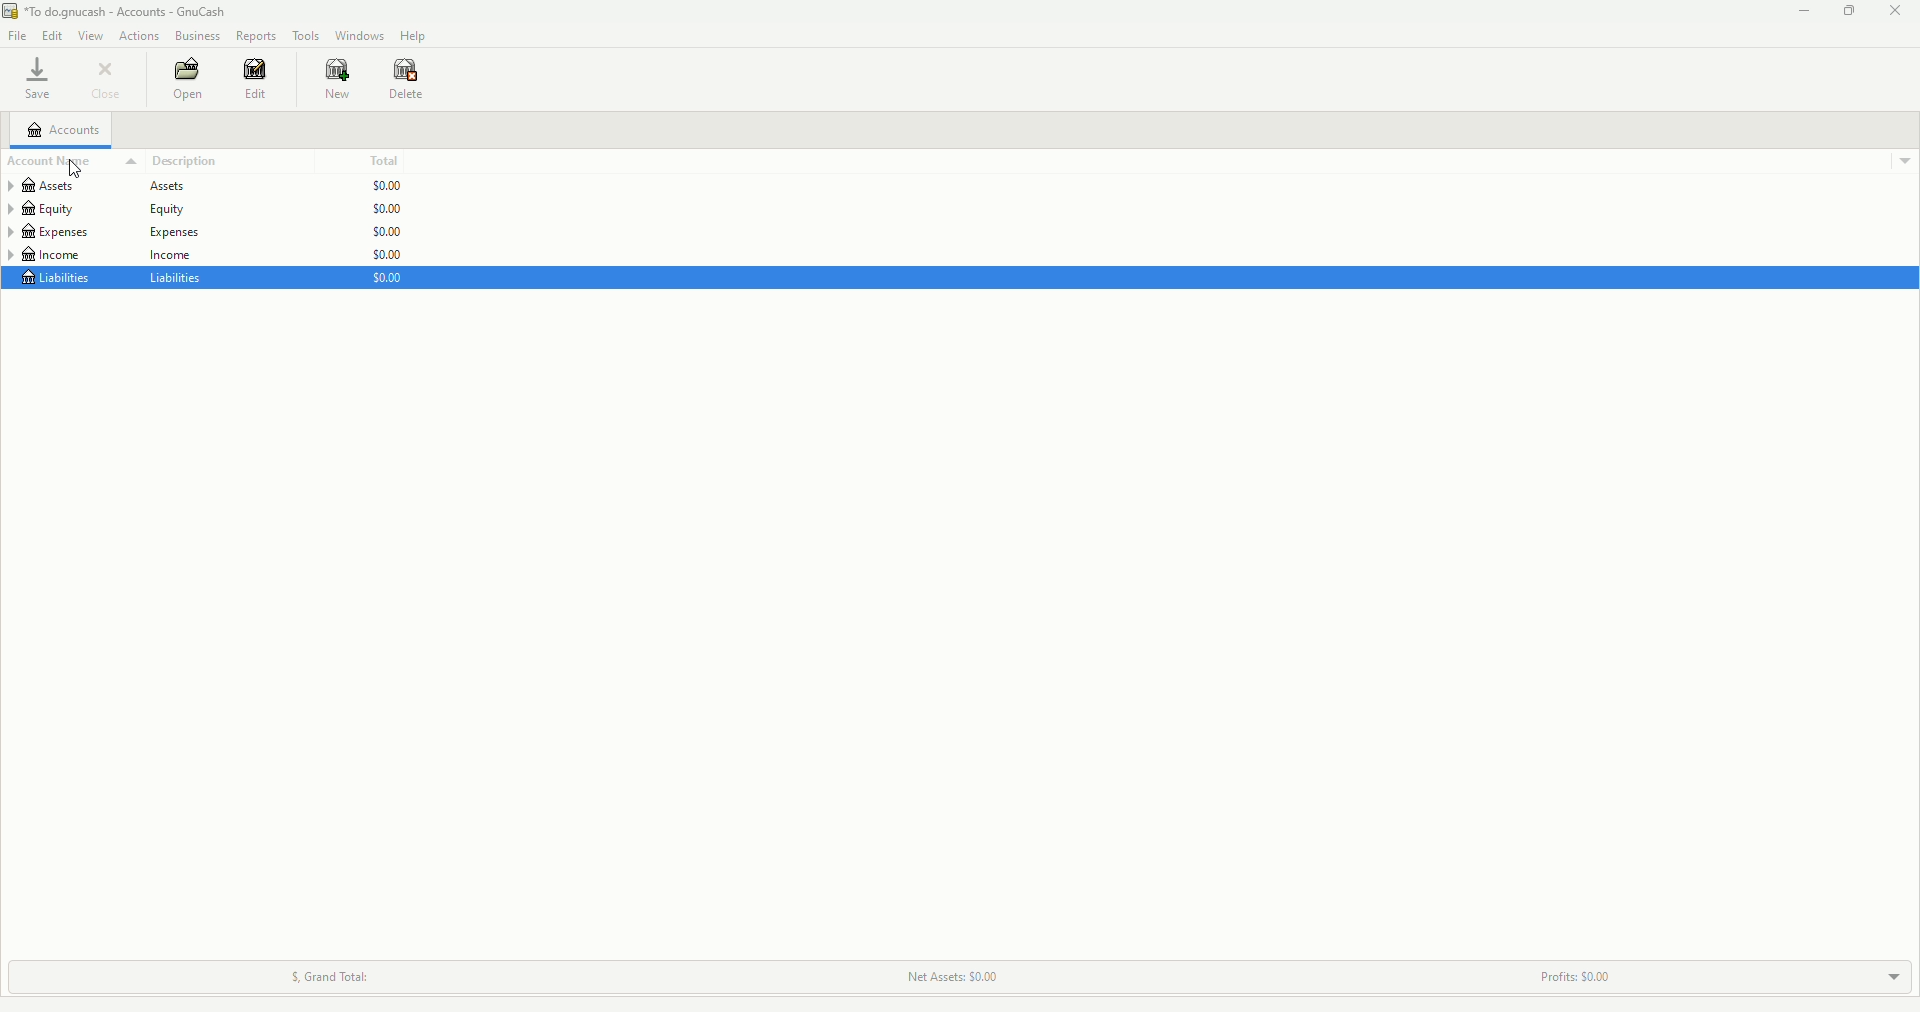 This screenshot has height=1012, width=1920. What do you see at coordinates (256, 36) in the screenshot?
I see `Records` at bounding box center [256, 36].